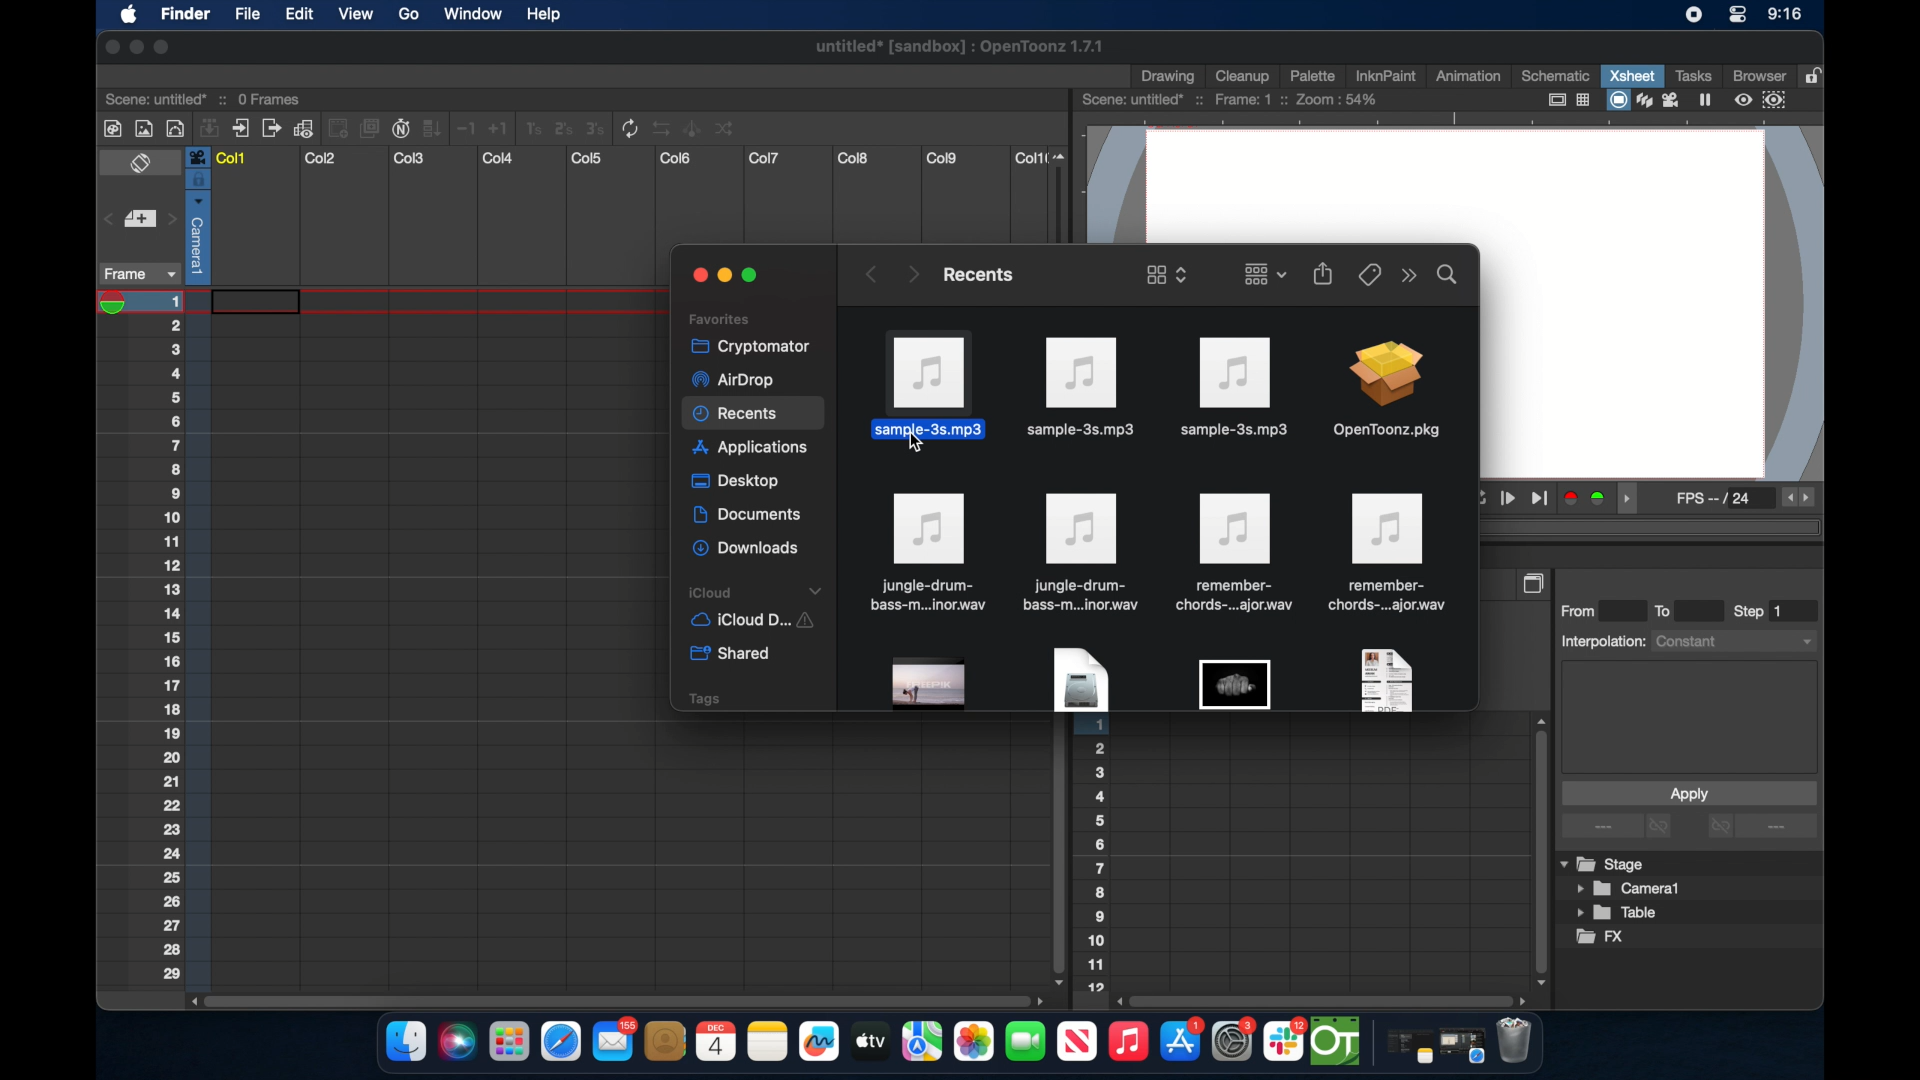  What do you see at coordinates (1716, 502) in the screenshot?
I see `fps` at bounding box center [1716, 502].